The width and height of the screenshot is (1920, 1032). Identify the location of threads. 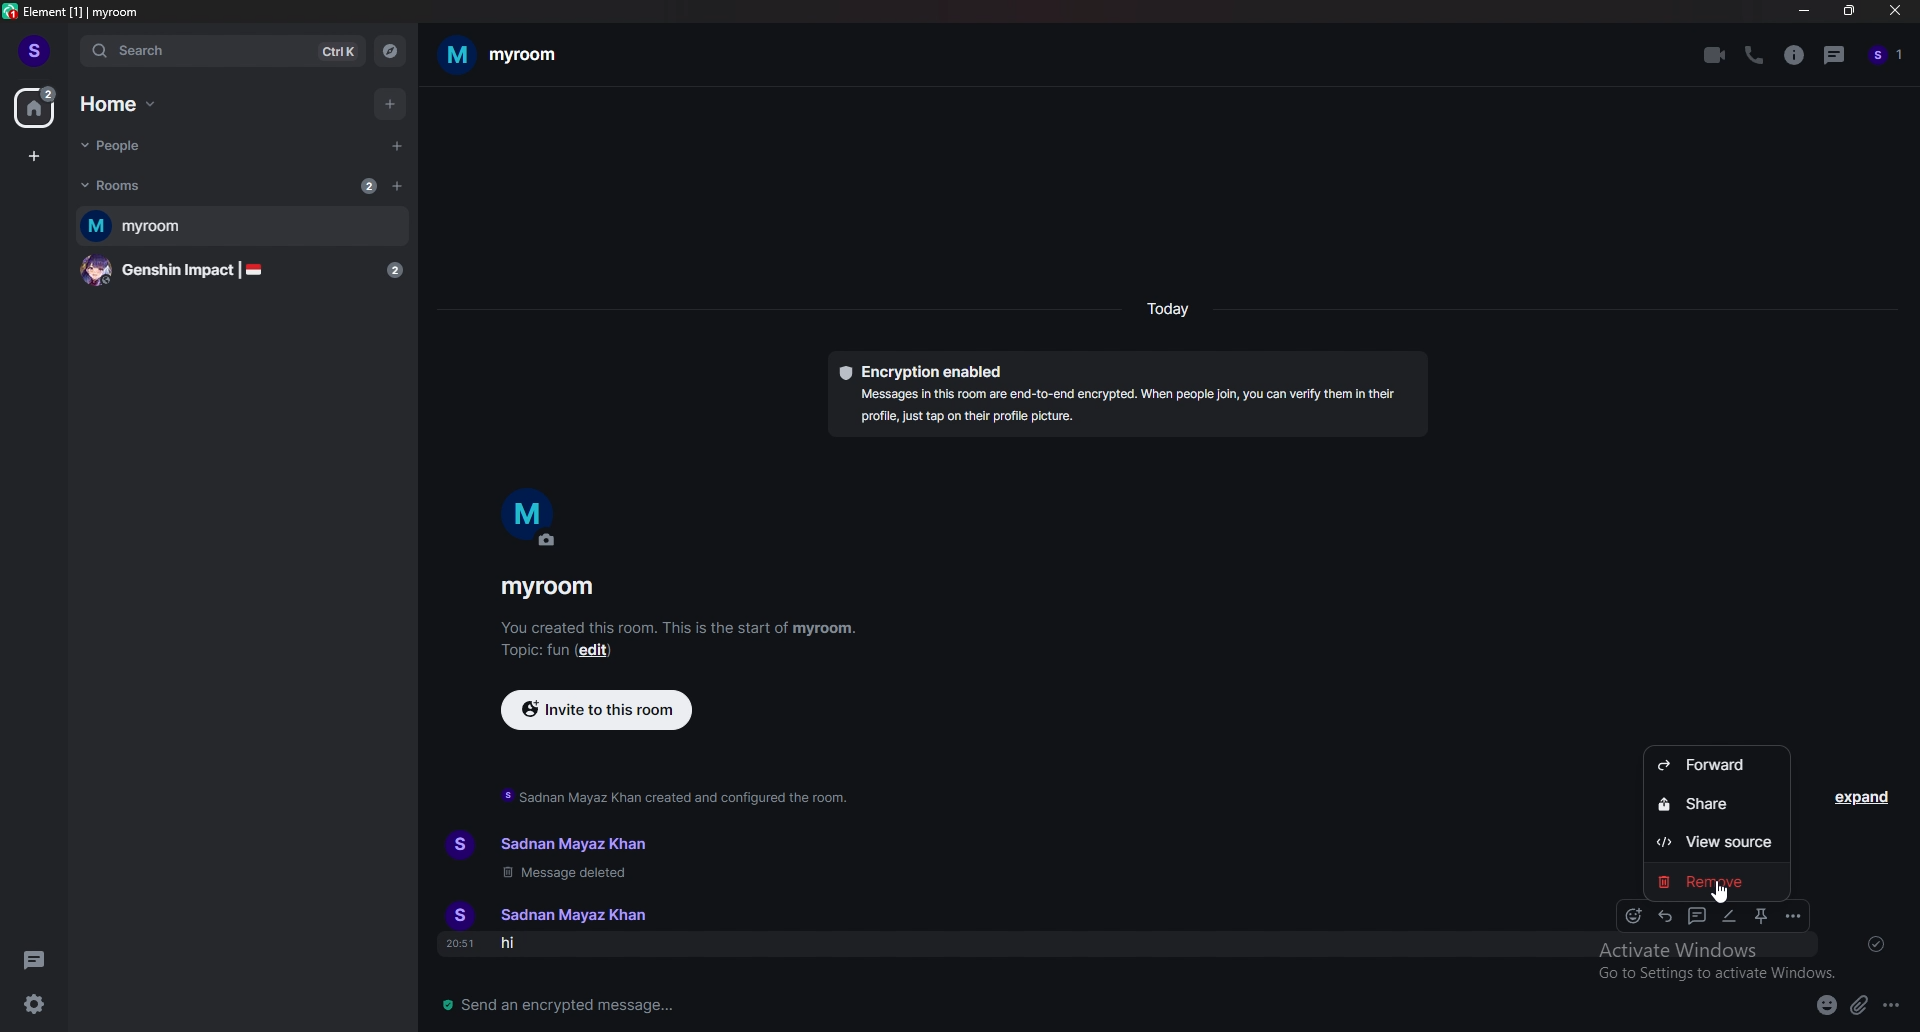
(1836, 54).